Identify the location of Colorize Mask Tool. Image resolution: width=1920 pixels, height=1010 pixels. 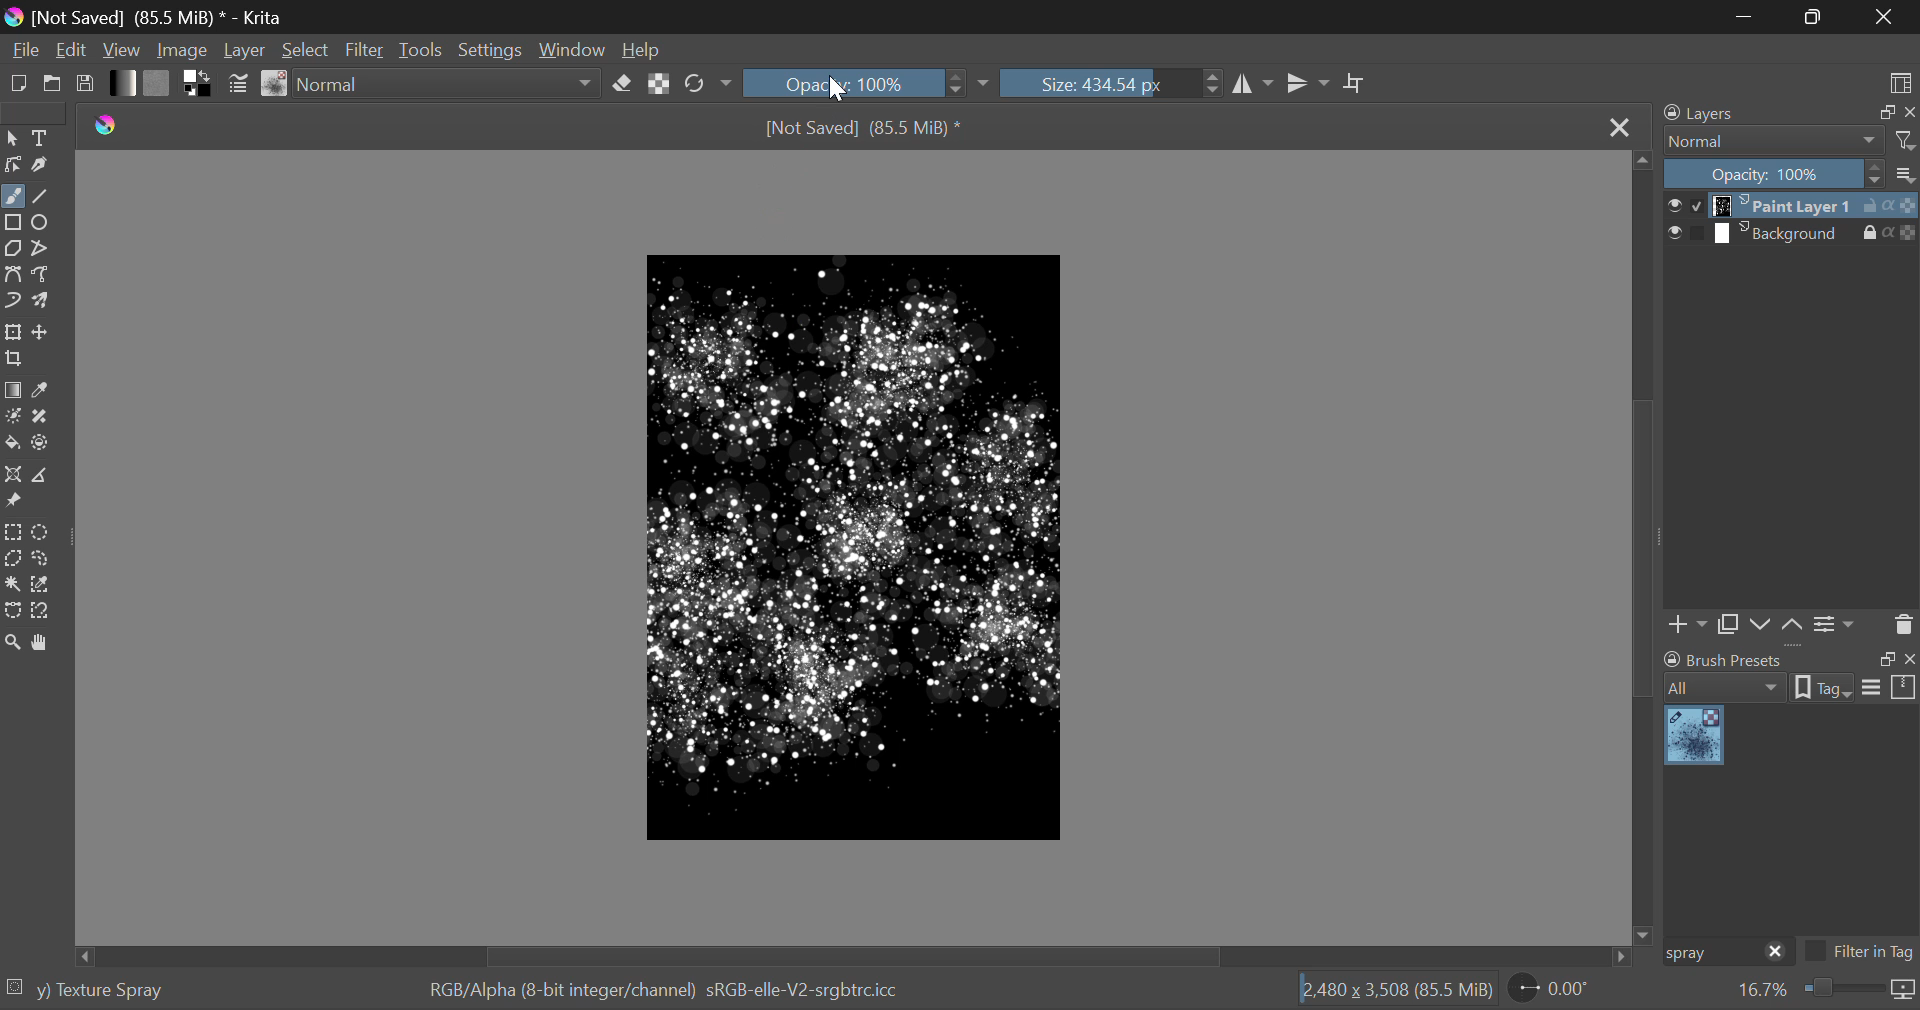
(13, 418).